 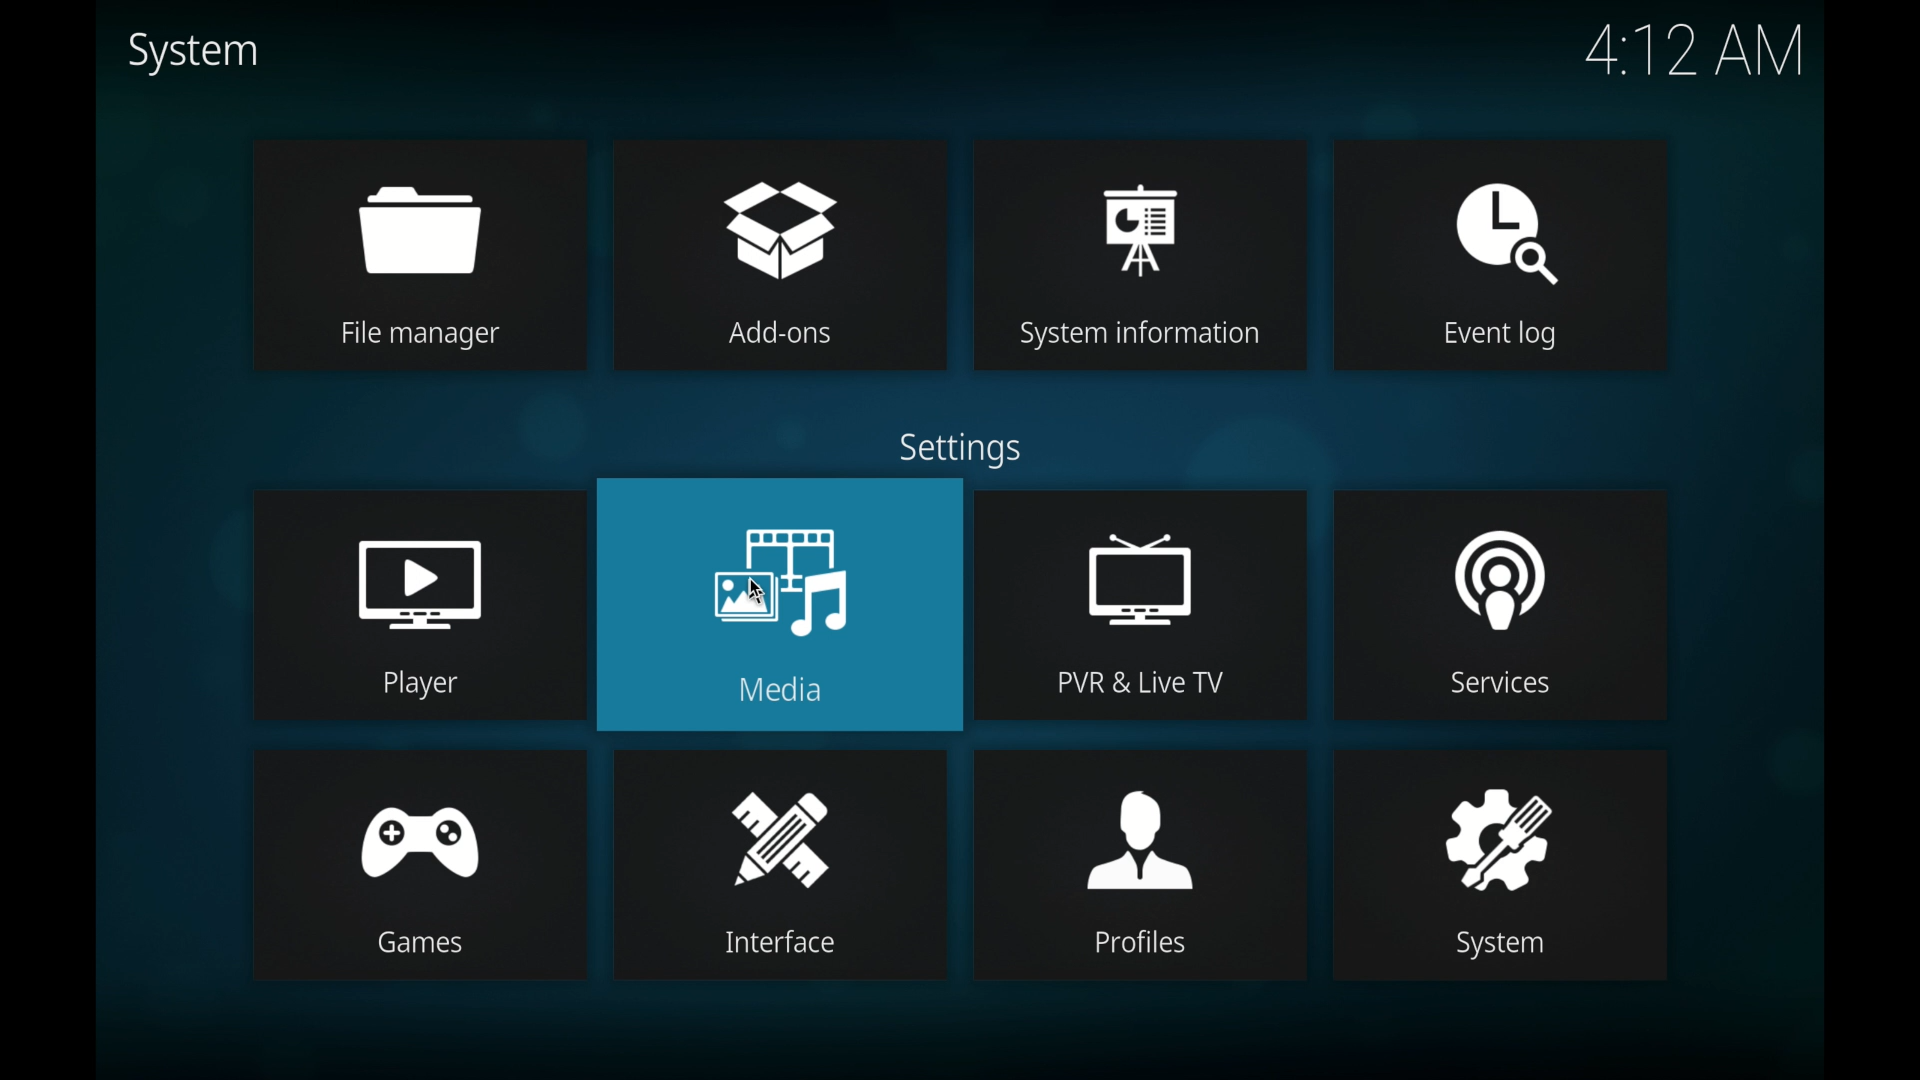 What do you see at coordinates (965, 448) in the screenshot?
I see `settings` at bounding box center [965, 448].